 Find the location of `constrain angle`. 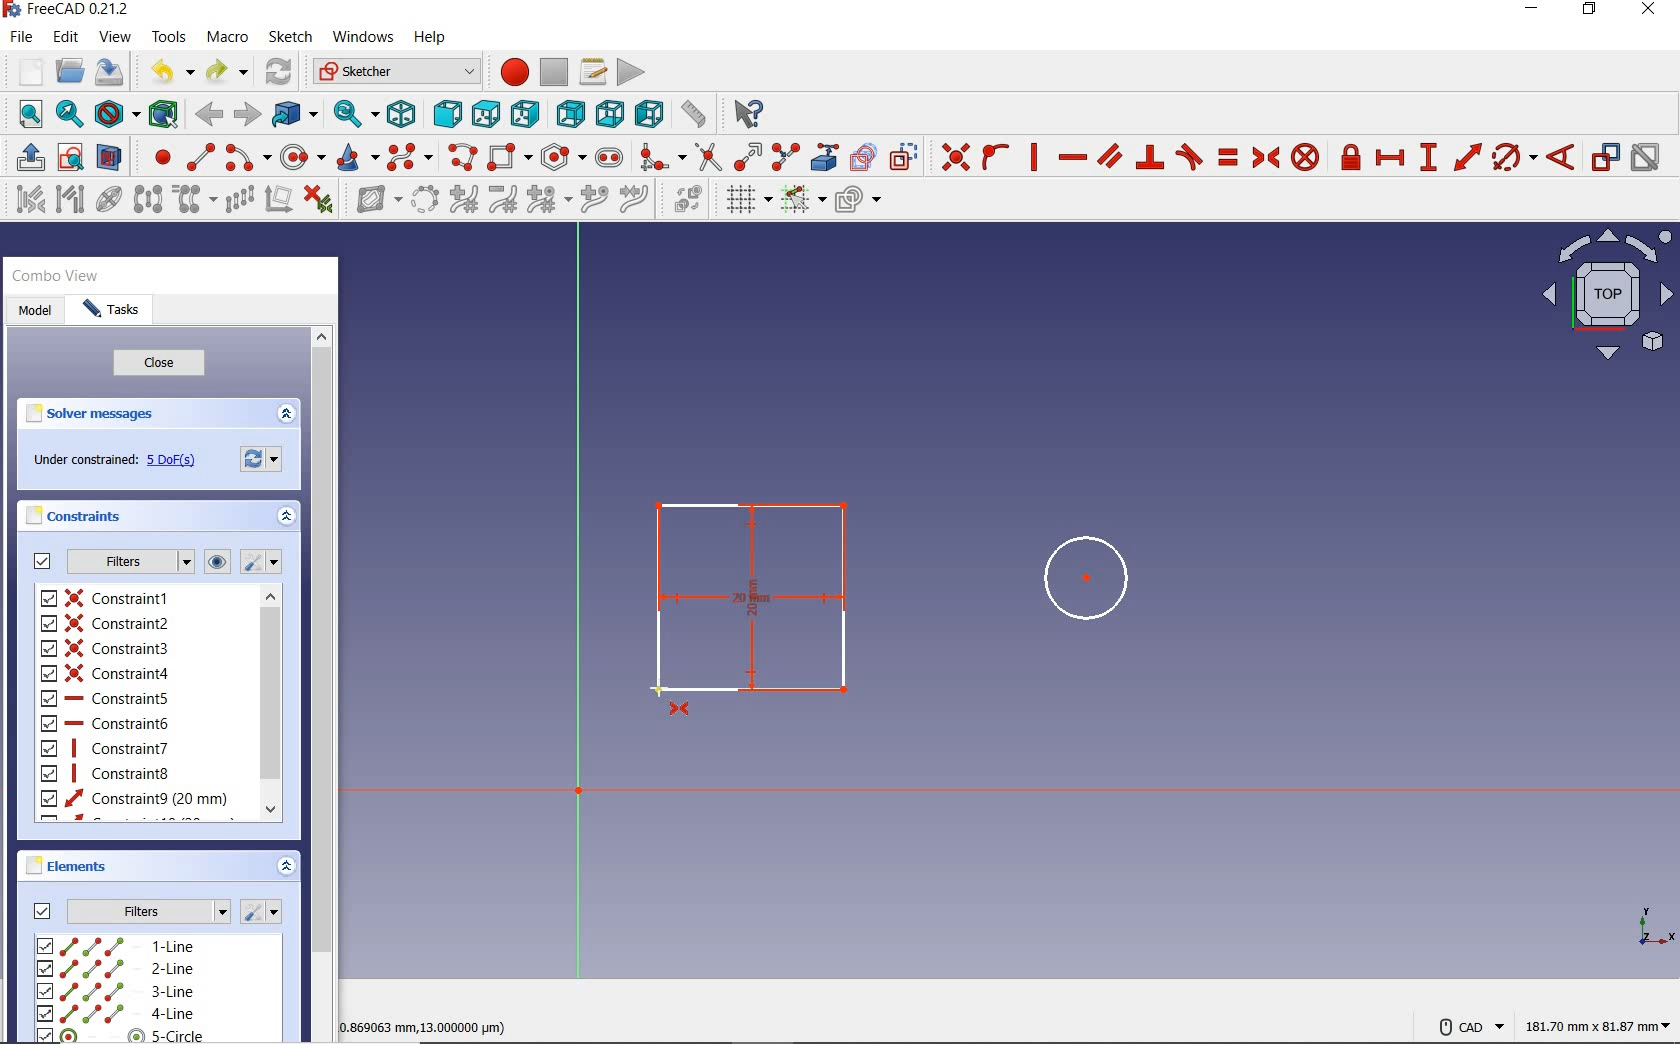

constrain angle is located at coordinates (1563, 157).